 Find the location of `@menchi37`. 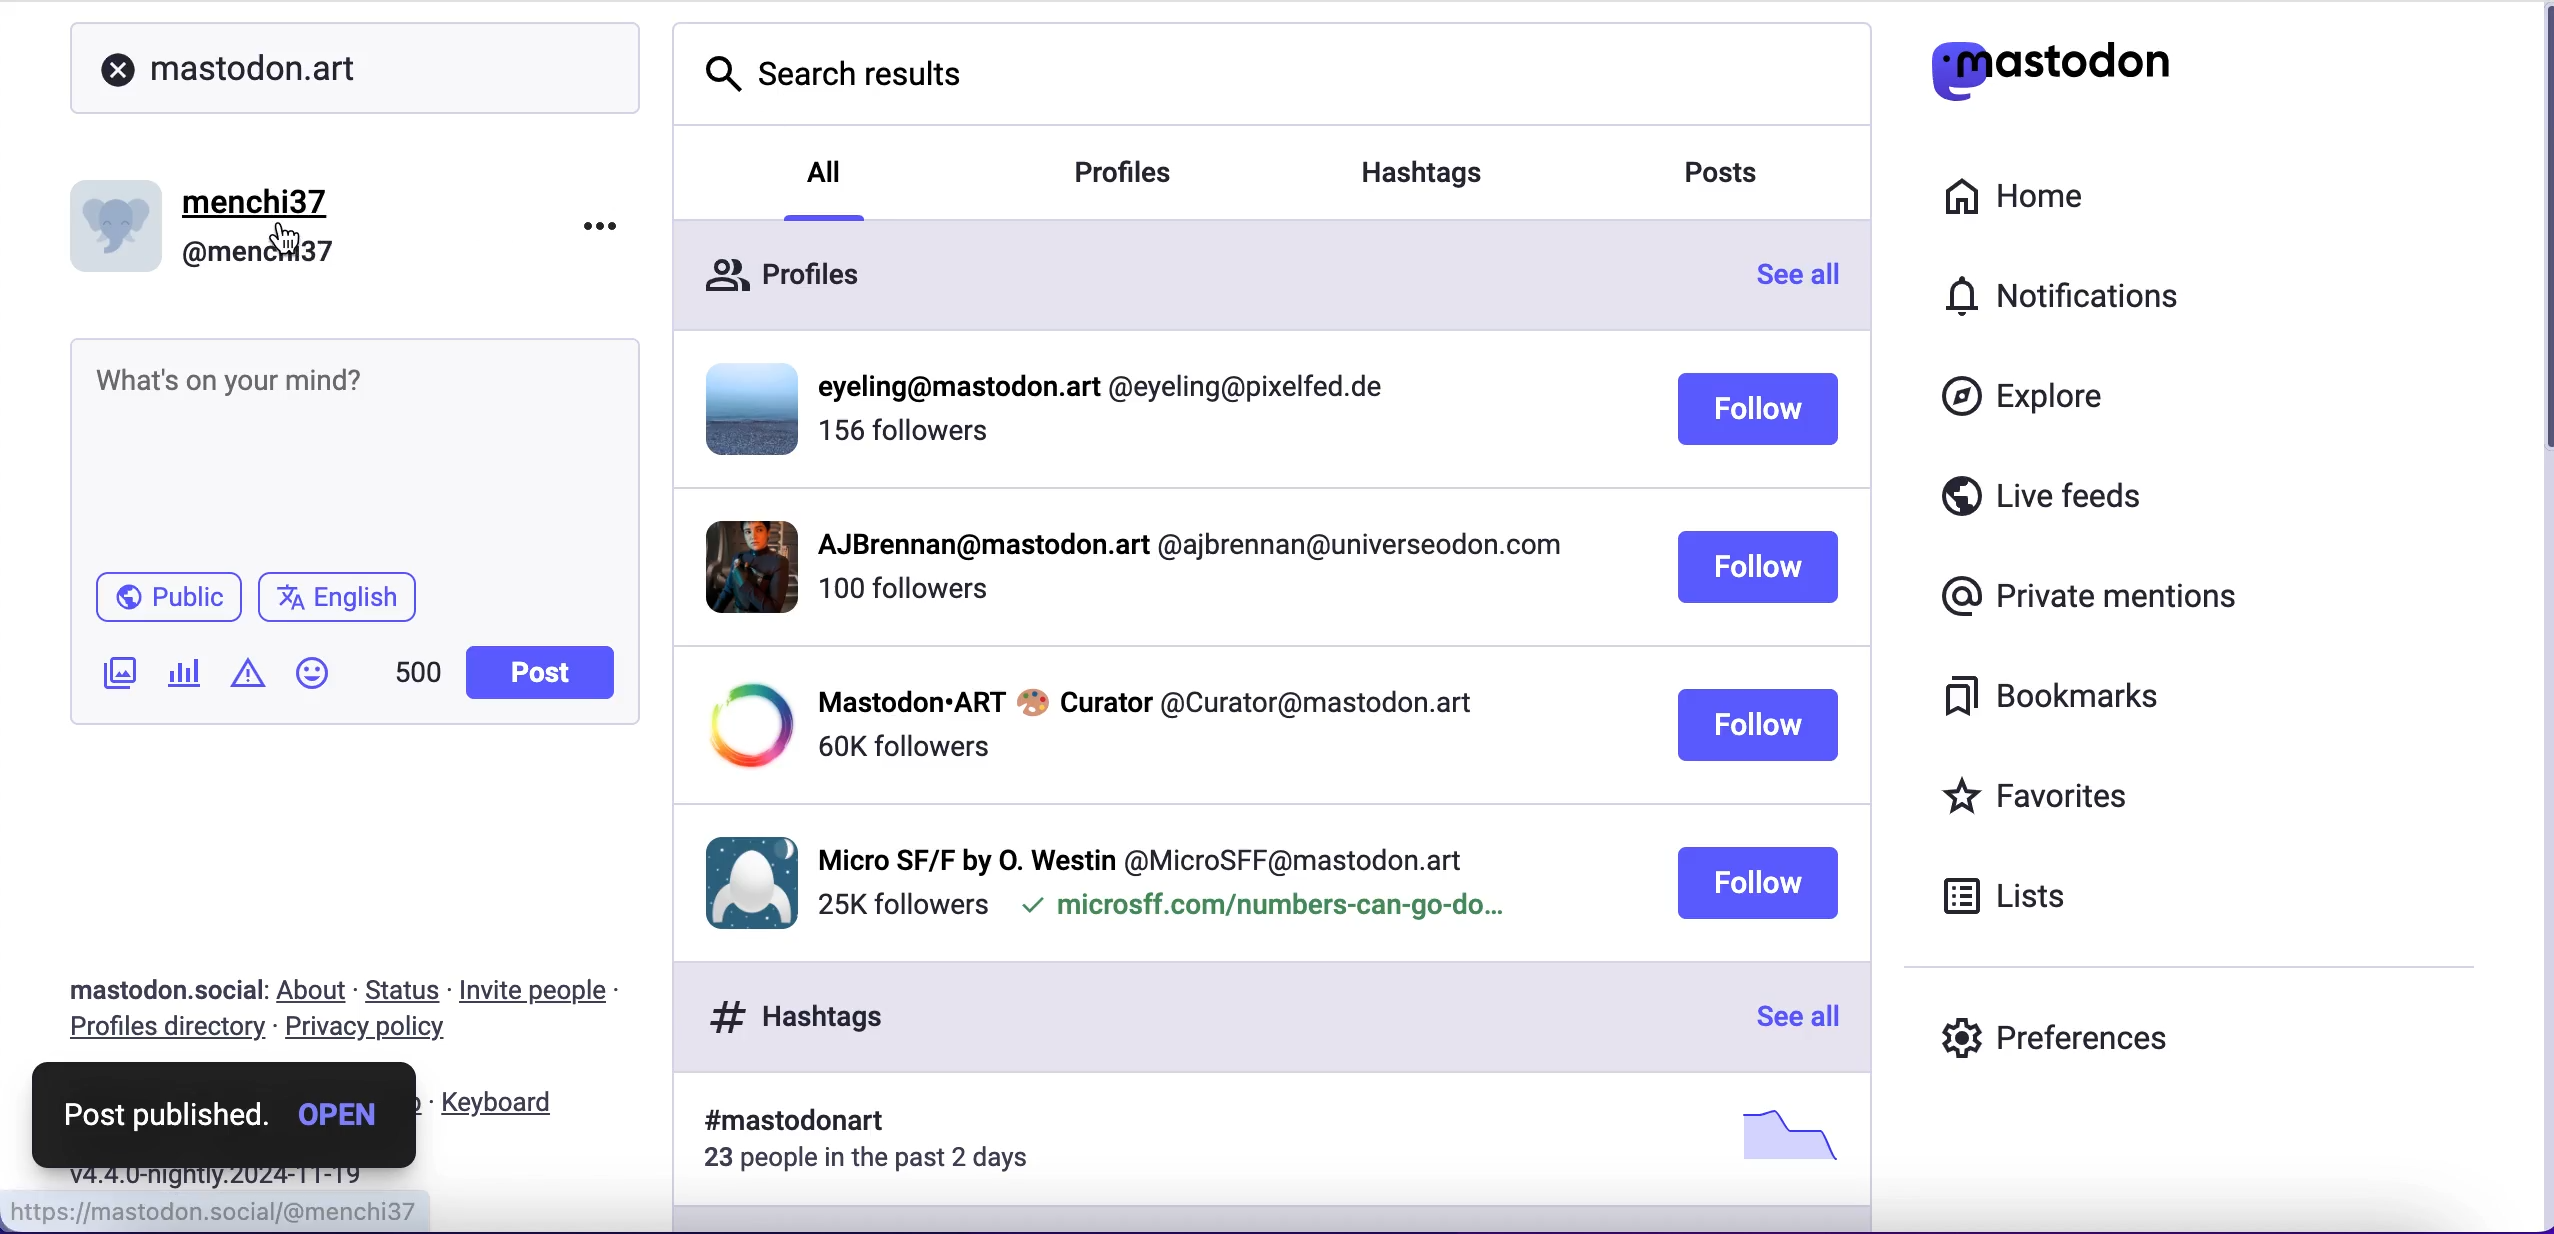

@menchi37 is located at coordinates (259, 254).